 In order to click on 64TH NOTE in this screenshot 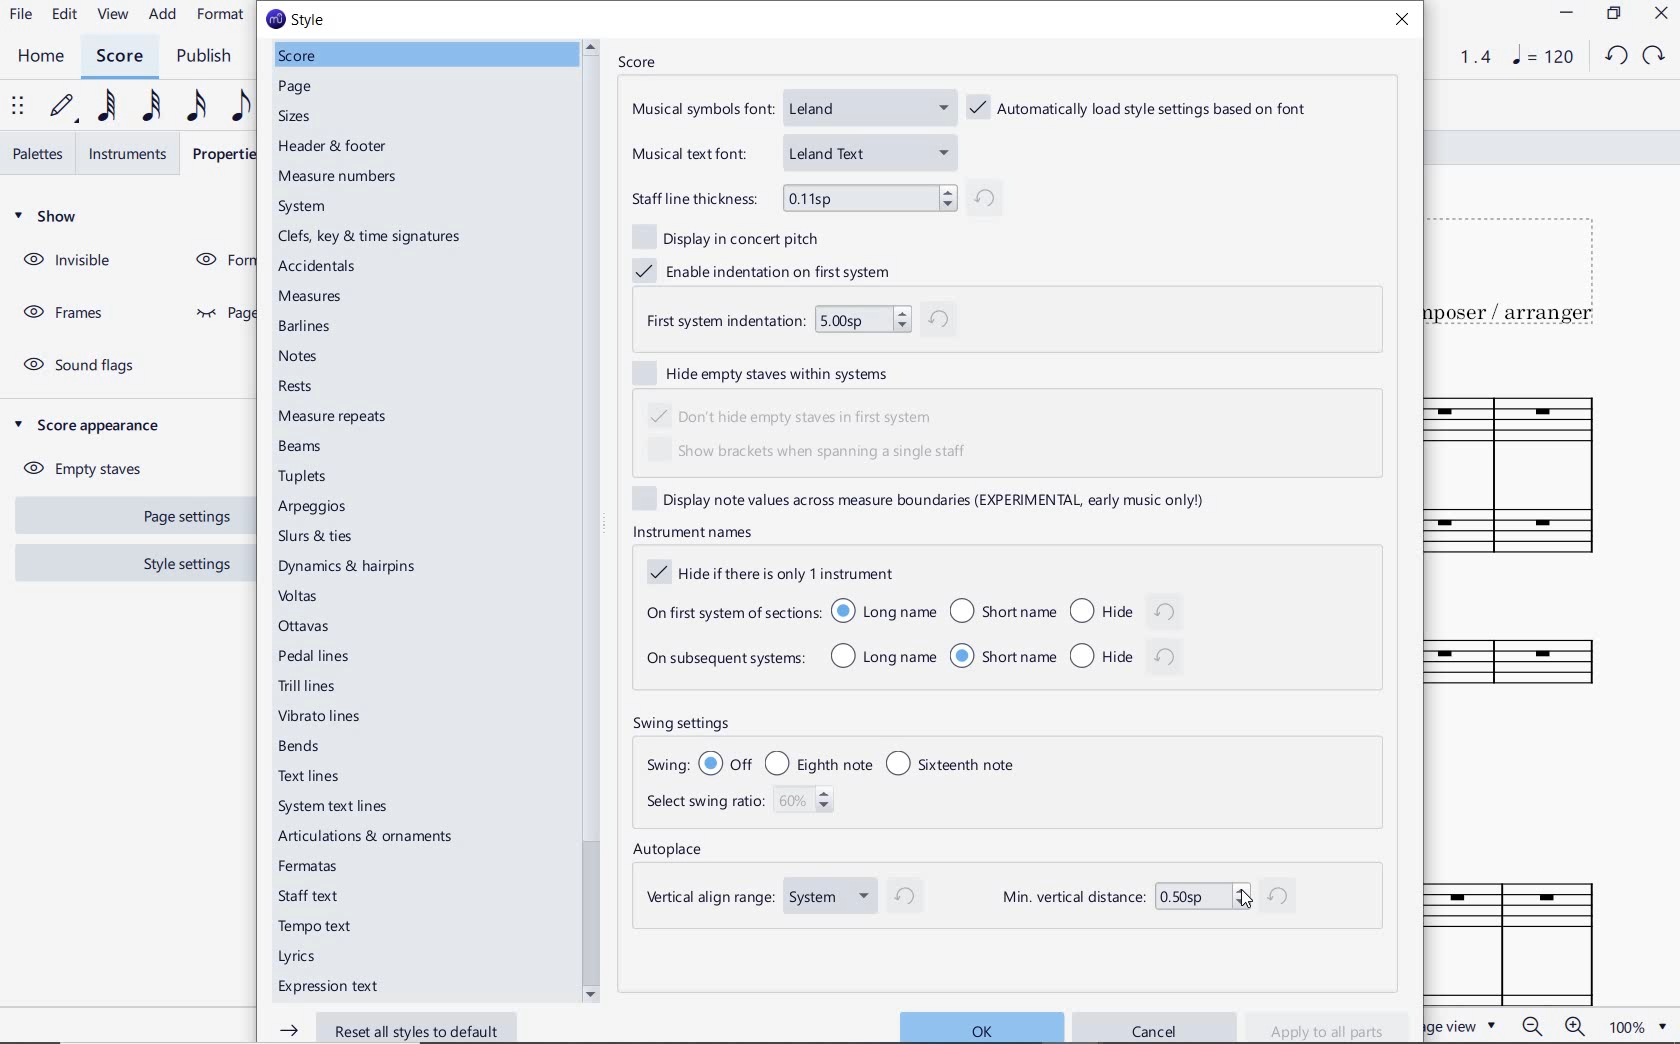, I will do `click(109, 106)`.